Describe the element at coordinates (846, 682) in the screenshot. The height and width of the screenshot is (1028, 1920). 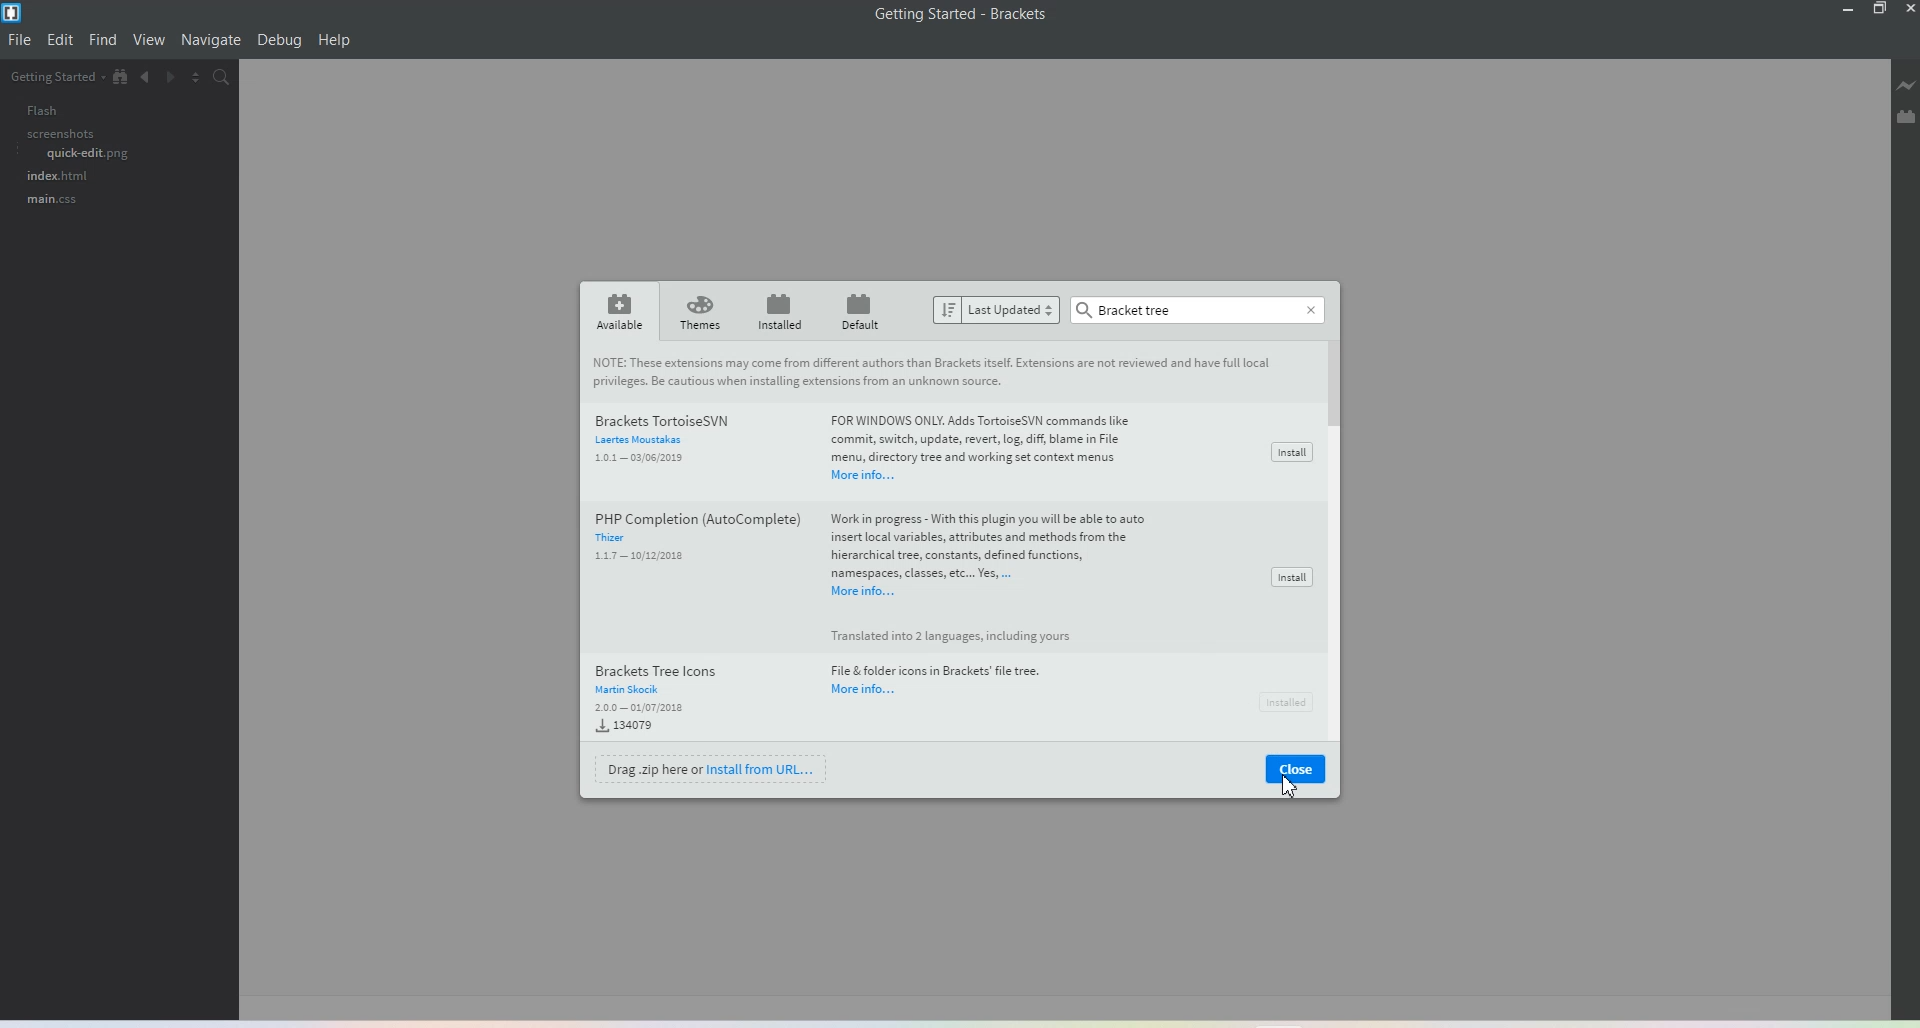
I see `Brackets Tree Icons` at that location.